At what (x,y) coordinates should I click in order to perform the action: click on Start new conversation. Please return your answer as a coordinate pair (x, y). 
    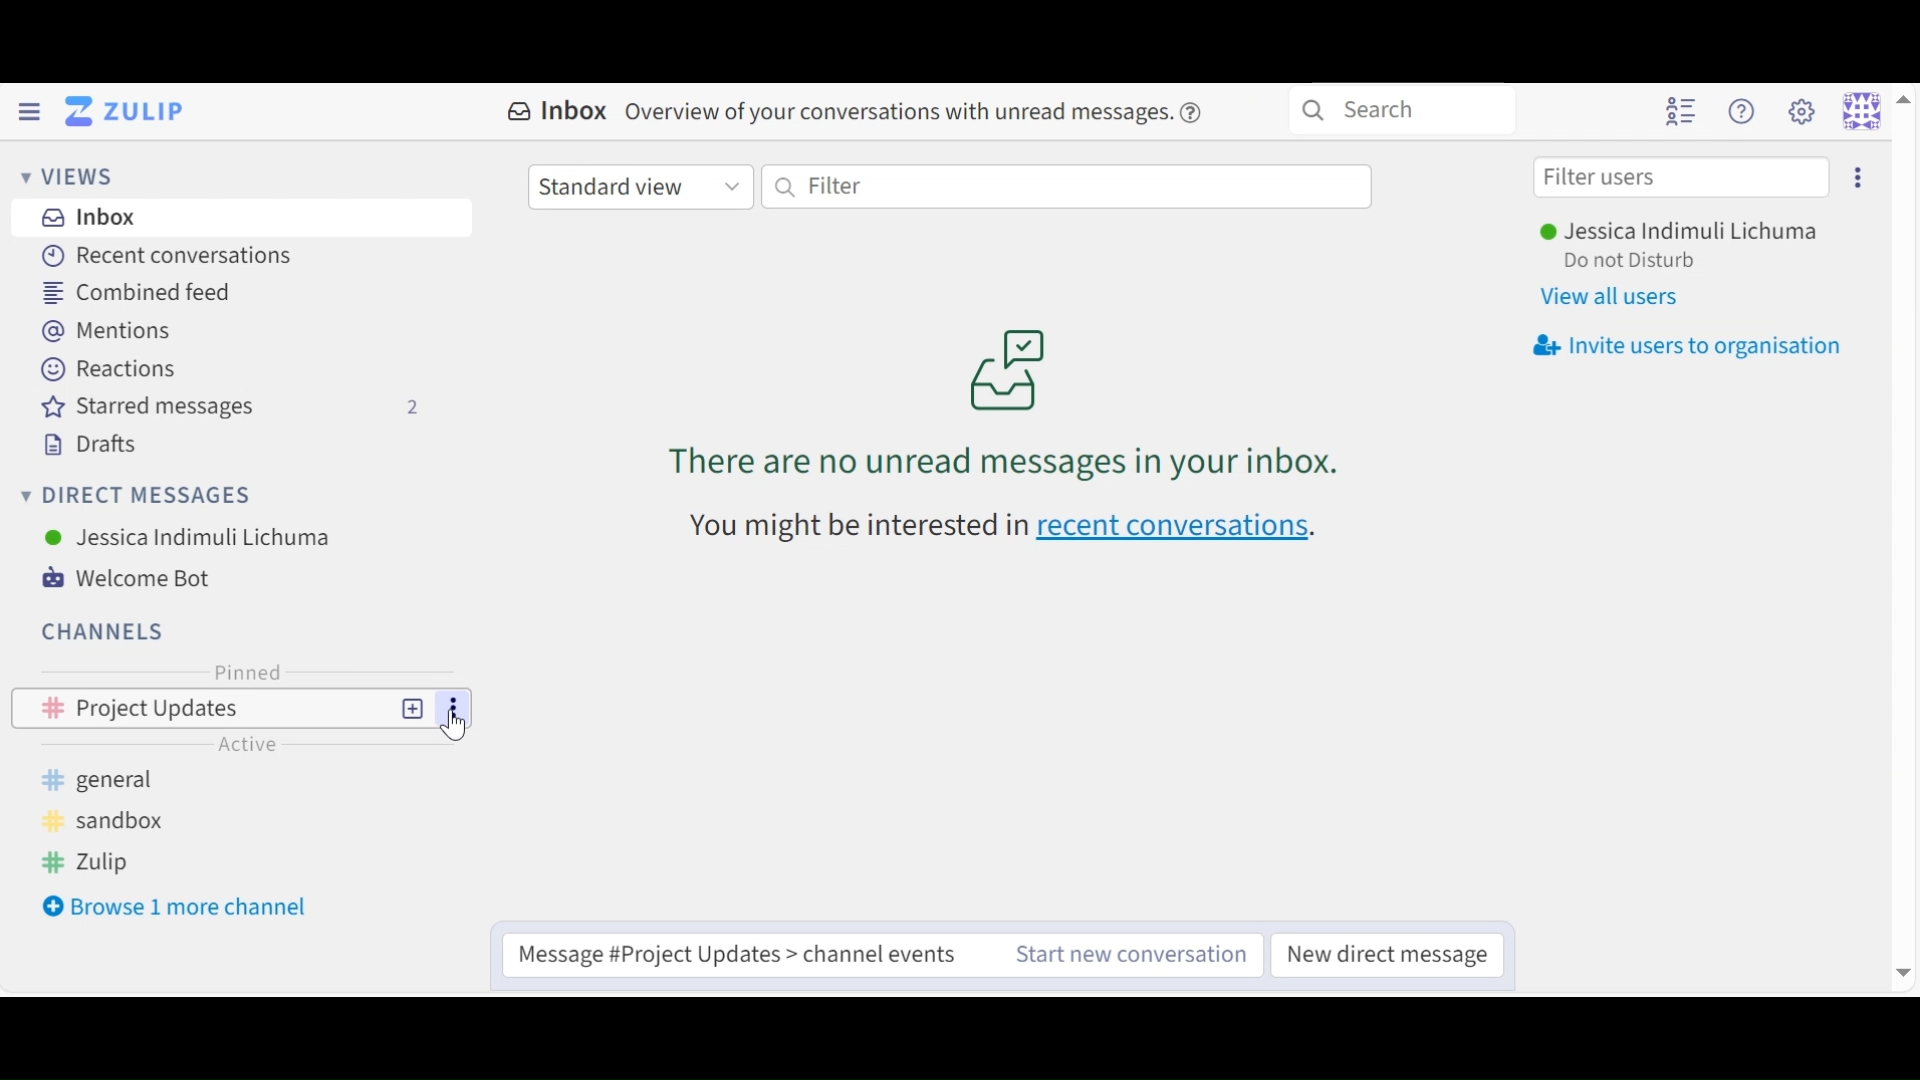
    Looking at the image, I should click on (1132, 956).